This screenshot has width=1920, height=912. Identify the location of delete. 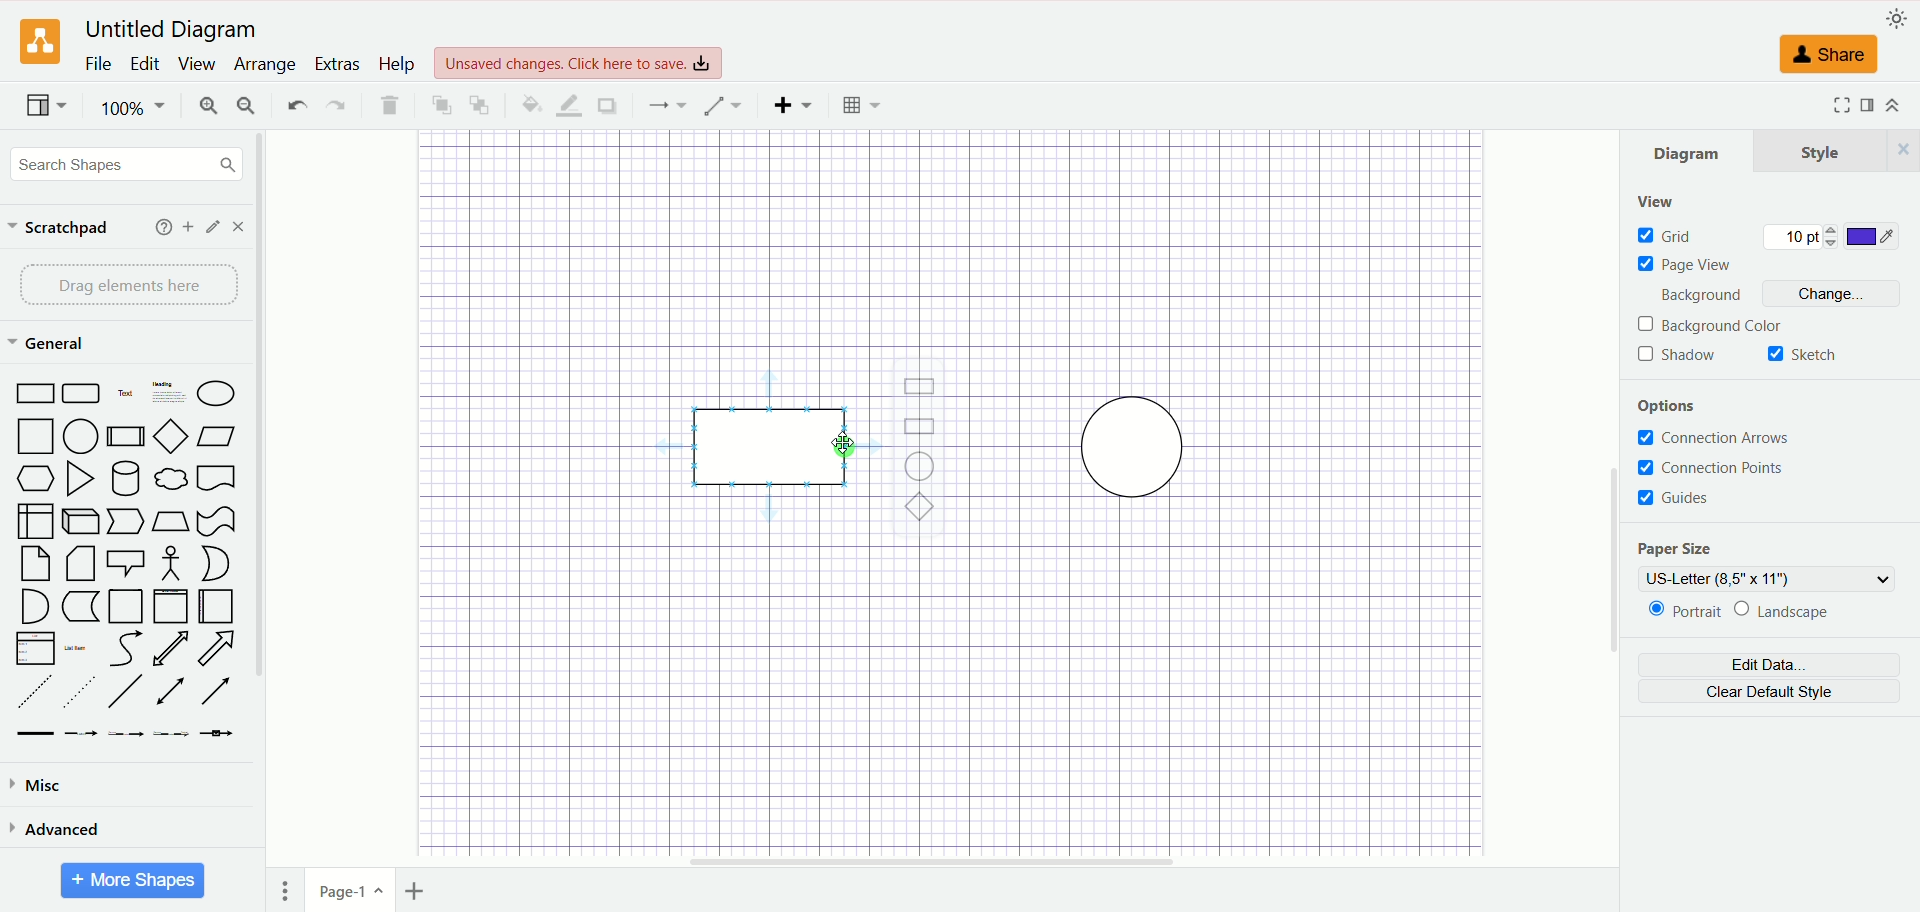
(387, 103).